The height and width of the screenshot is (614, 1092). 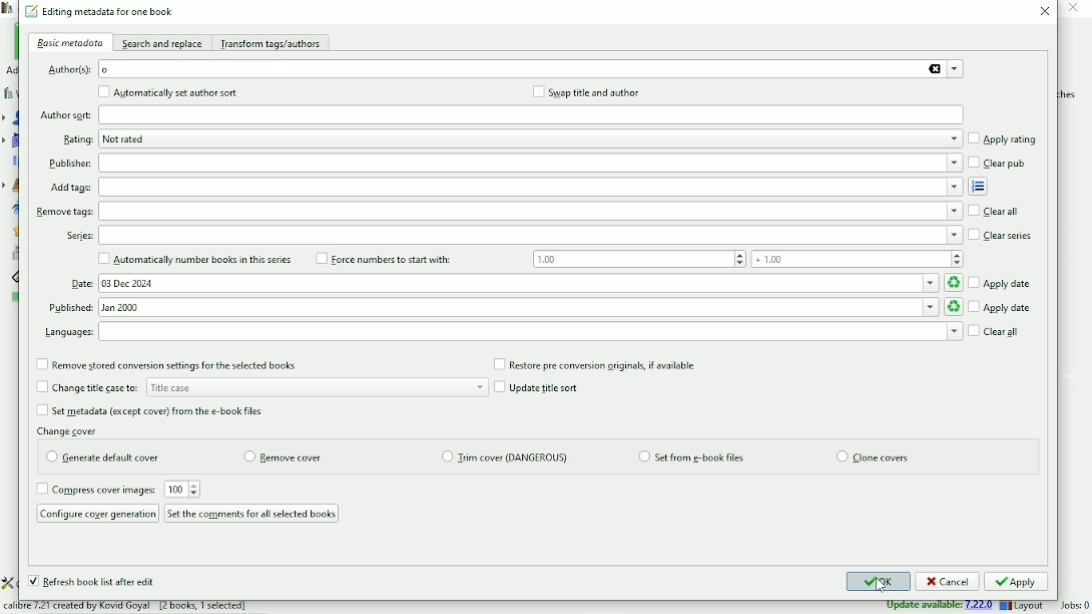 I want to click on remove tags, so click(x=65, y=212).